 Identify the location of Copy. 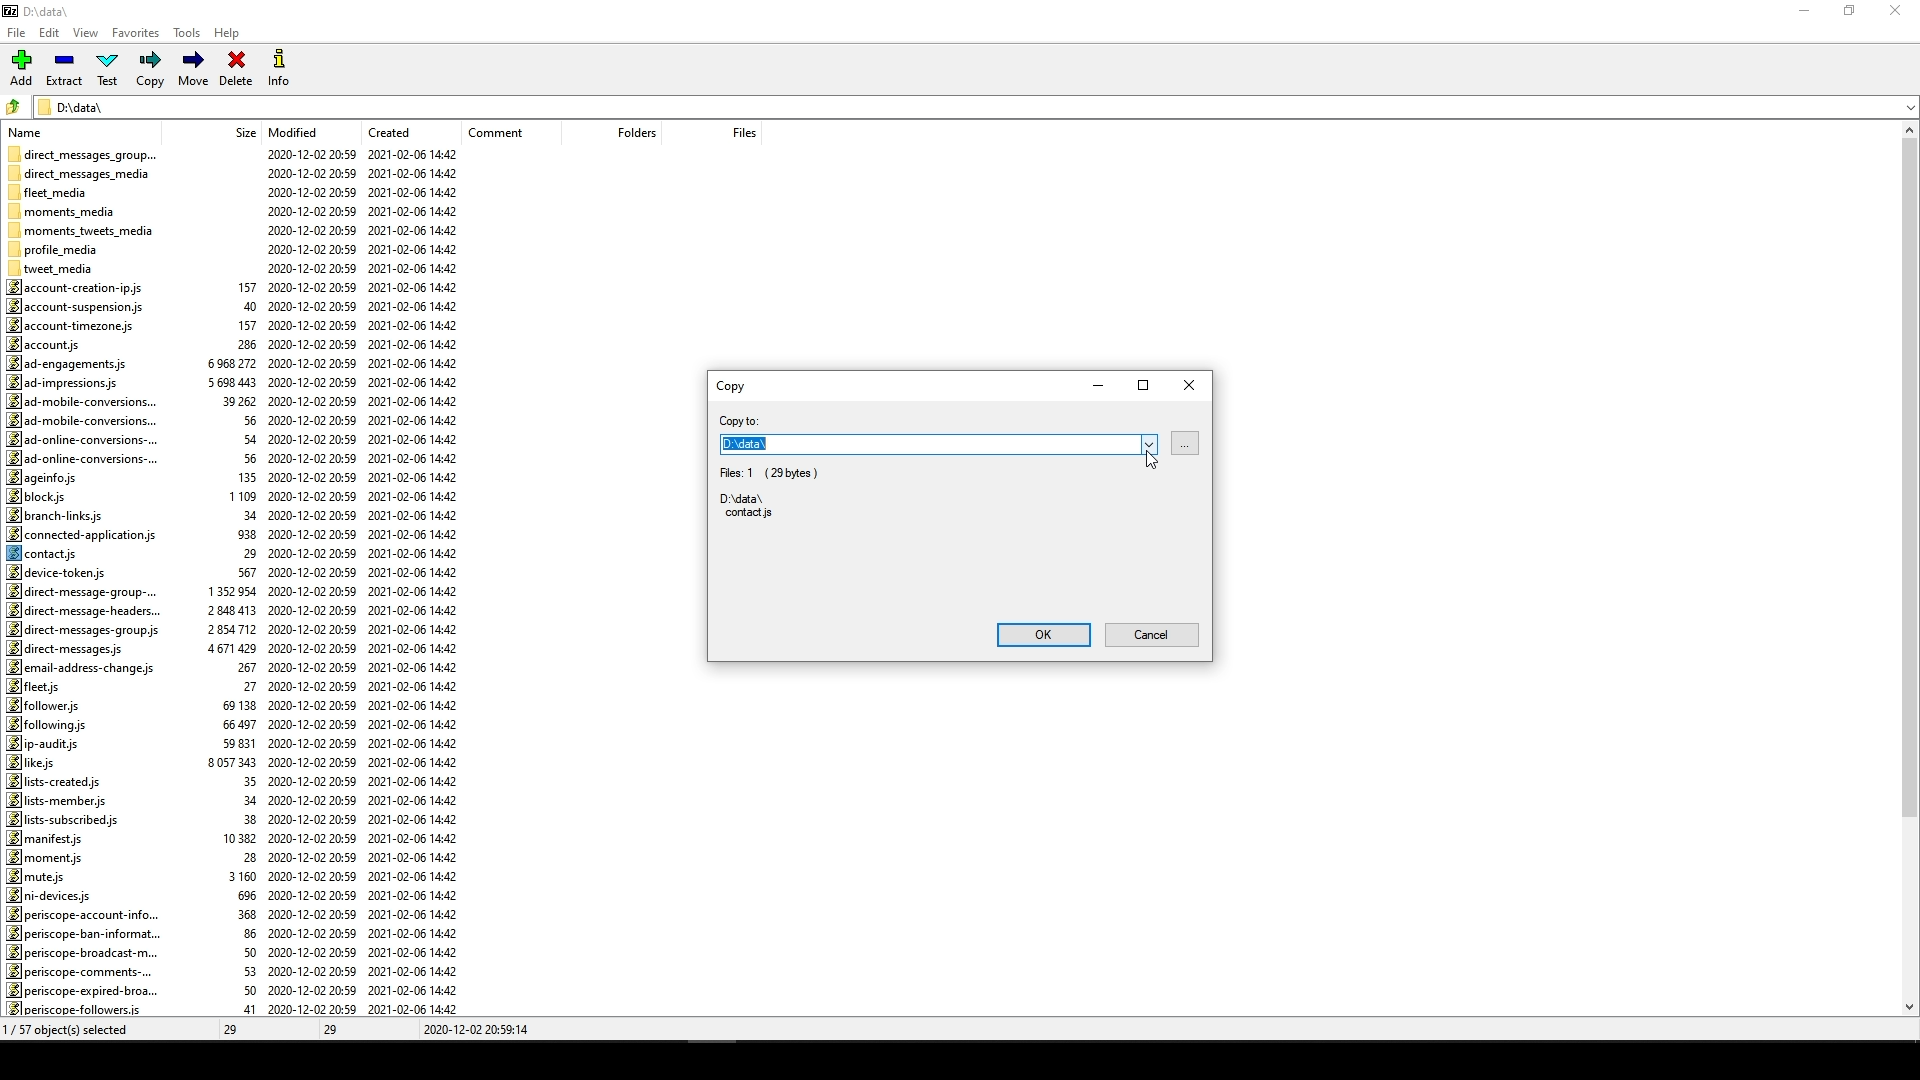
(730, 385).